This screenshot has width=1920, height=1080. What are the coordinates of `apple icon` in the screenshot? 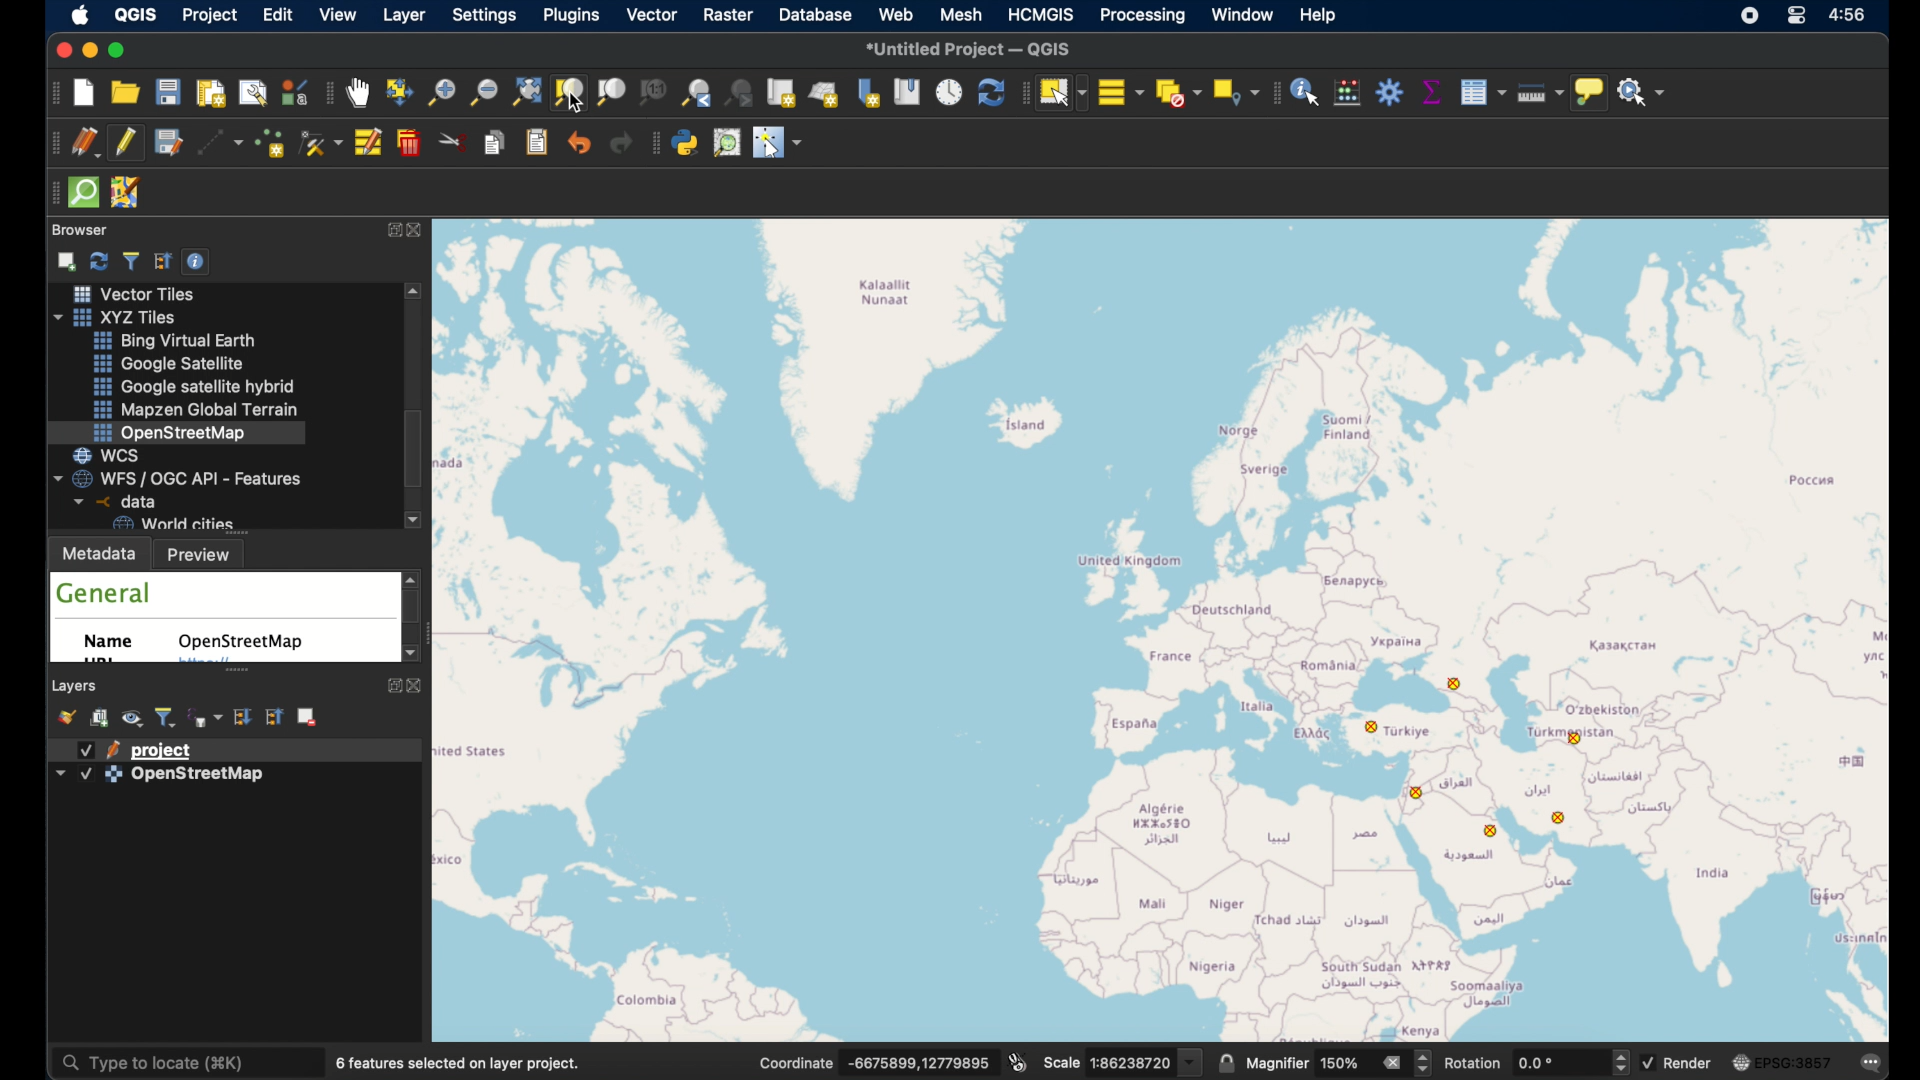 It's located at (85, 17).